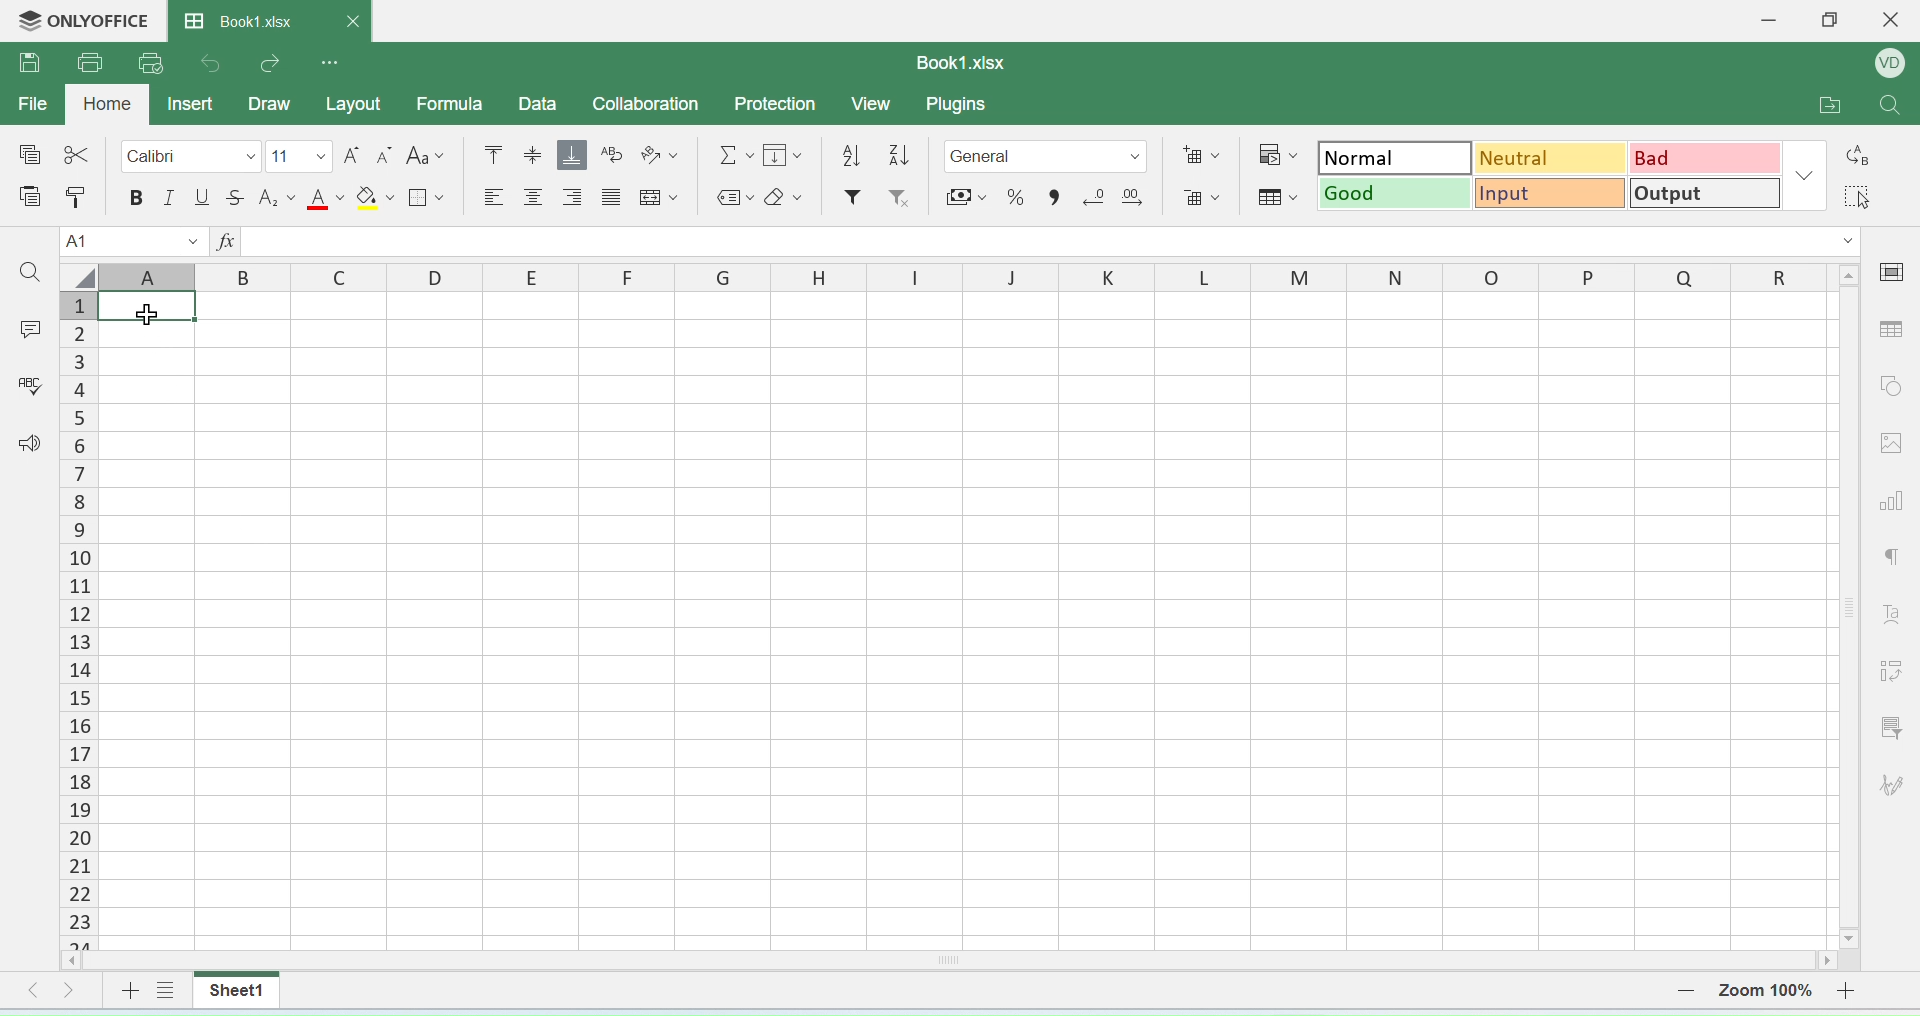 The width and height of the screenshot is (1920, 1016). What do you see at coordinates (81, 22) in the screenshot?
I see `onlyoffice logo` at bounding box center [81, 22].